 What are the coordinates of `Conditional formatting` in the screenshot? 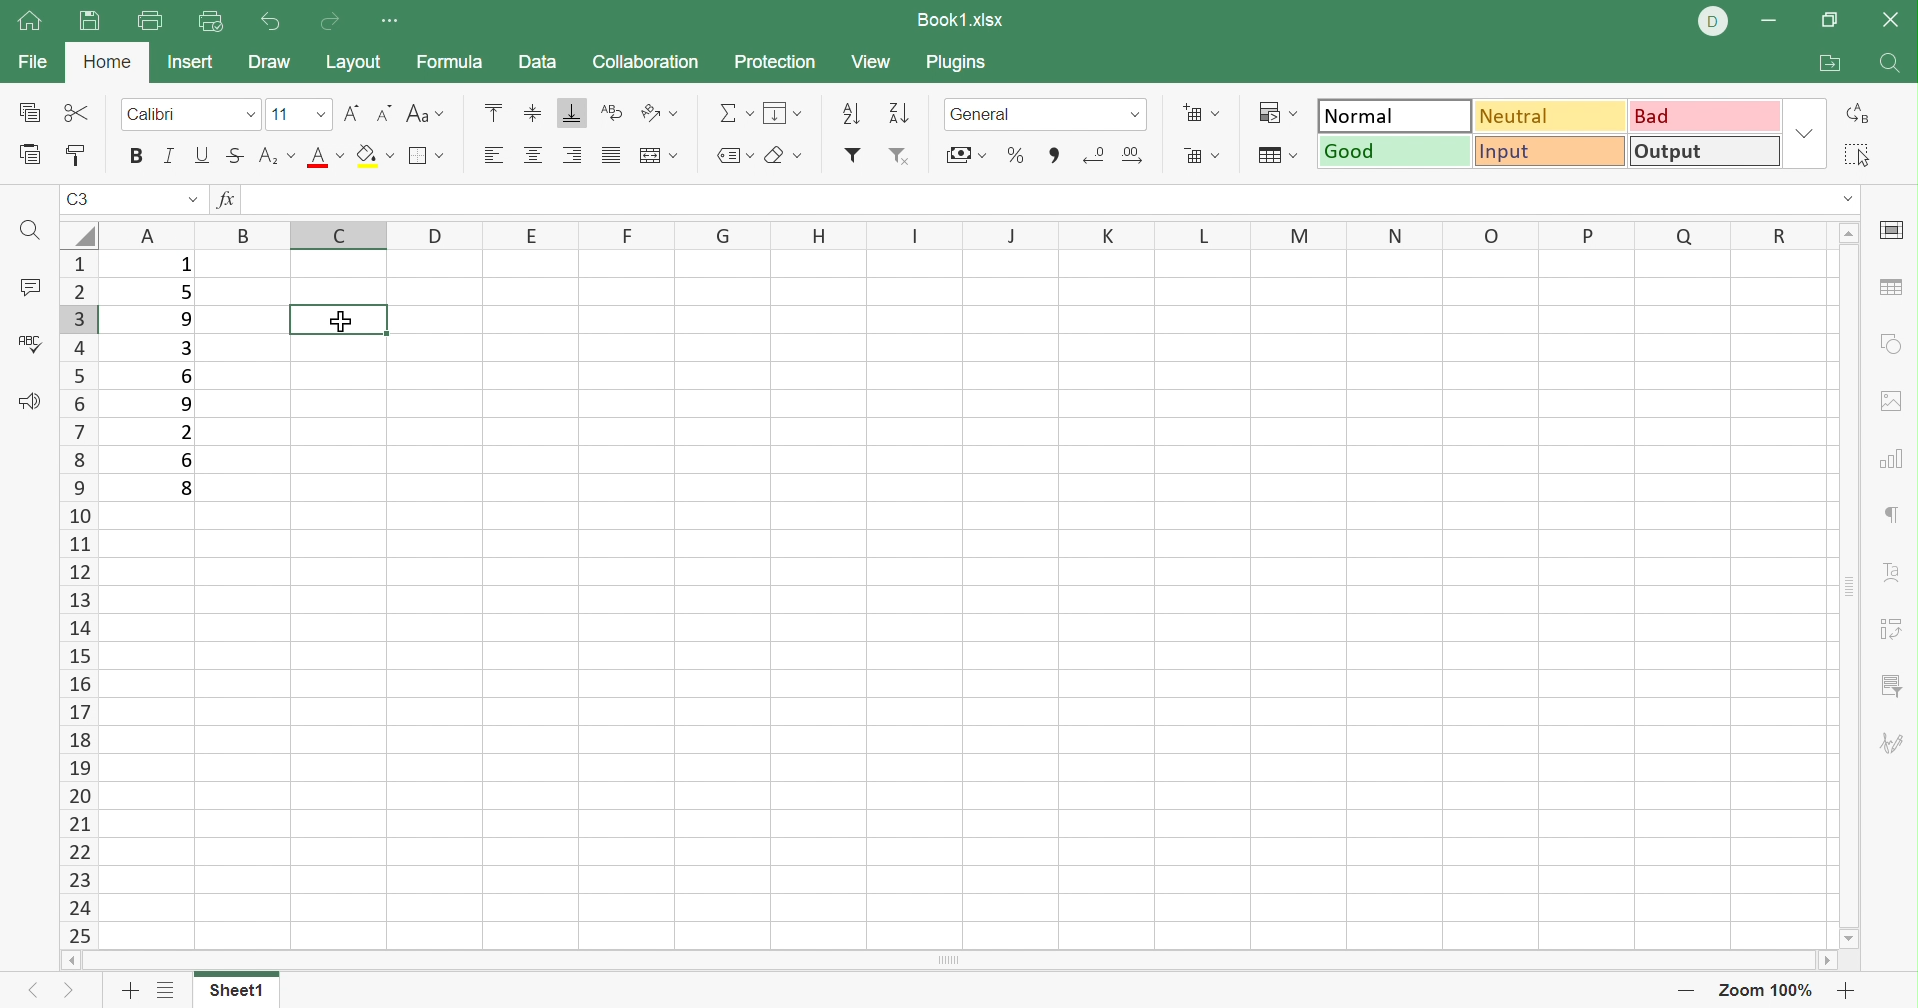 It's located at (1273, 113).